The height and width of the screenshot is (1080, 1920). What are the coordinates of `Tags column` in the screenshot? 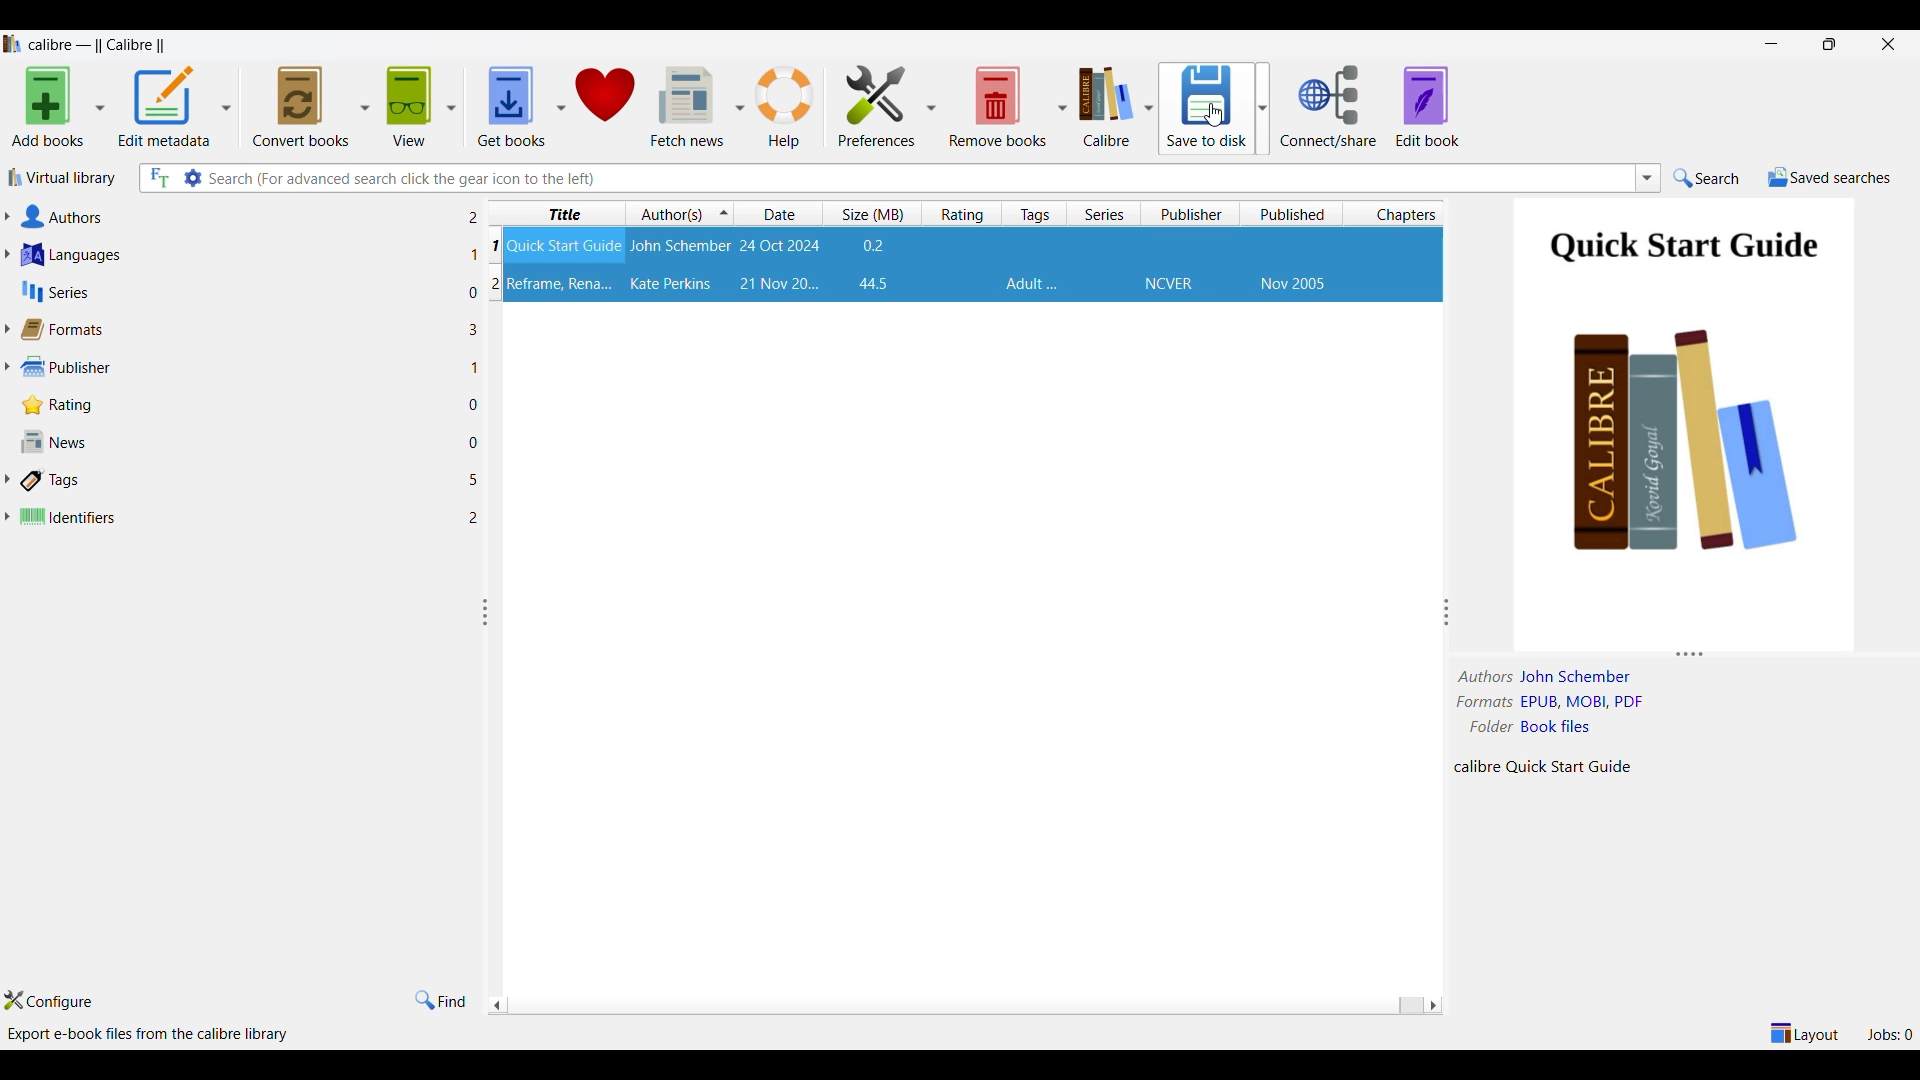 It's located at (1035, 213).